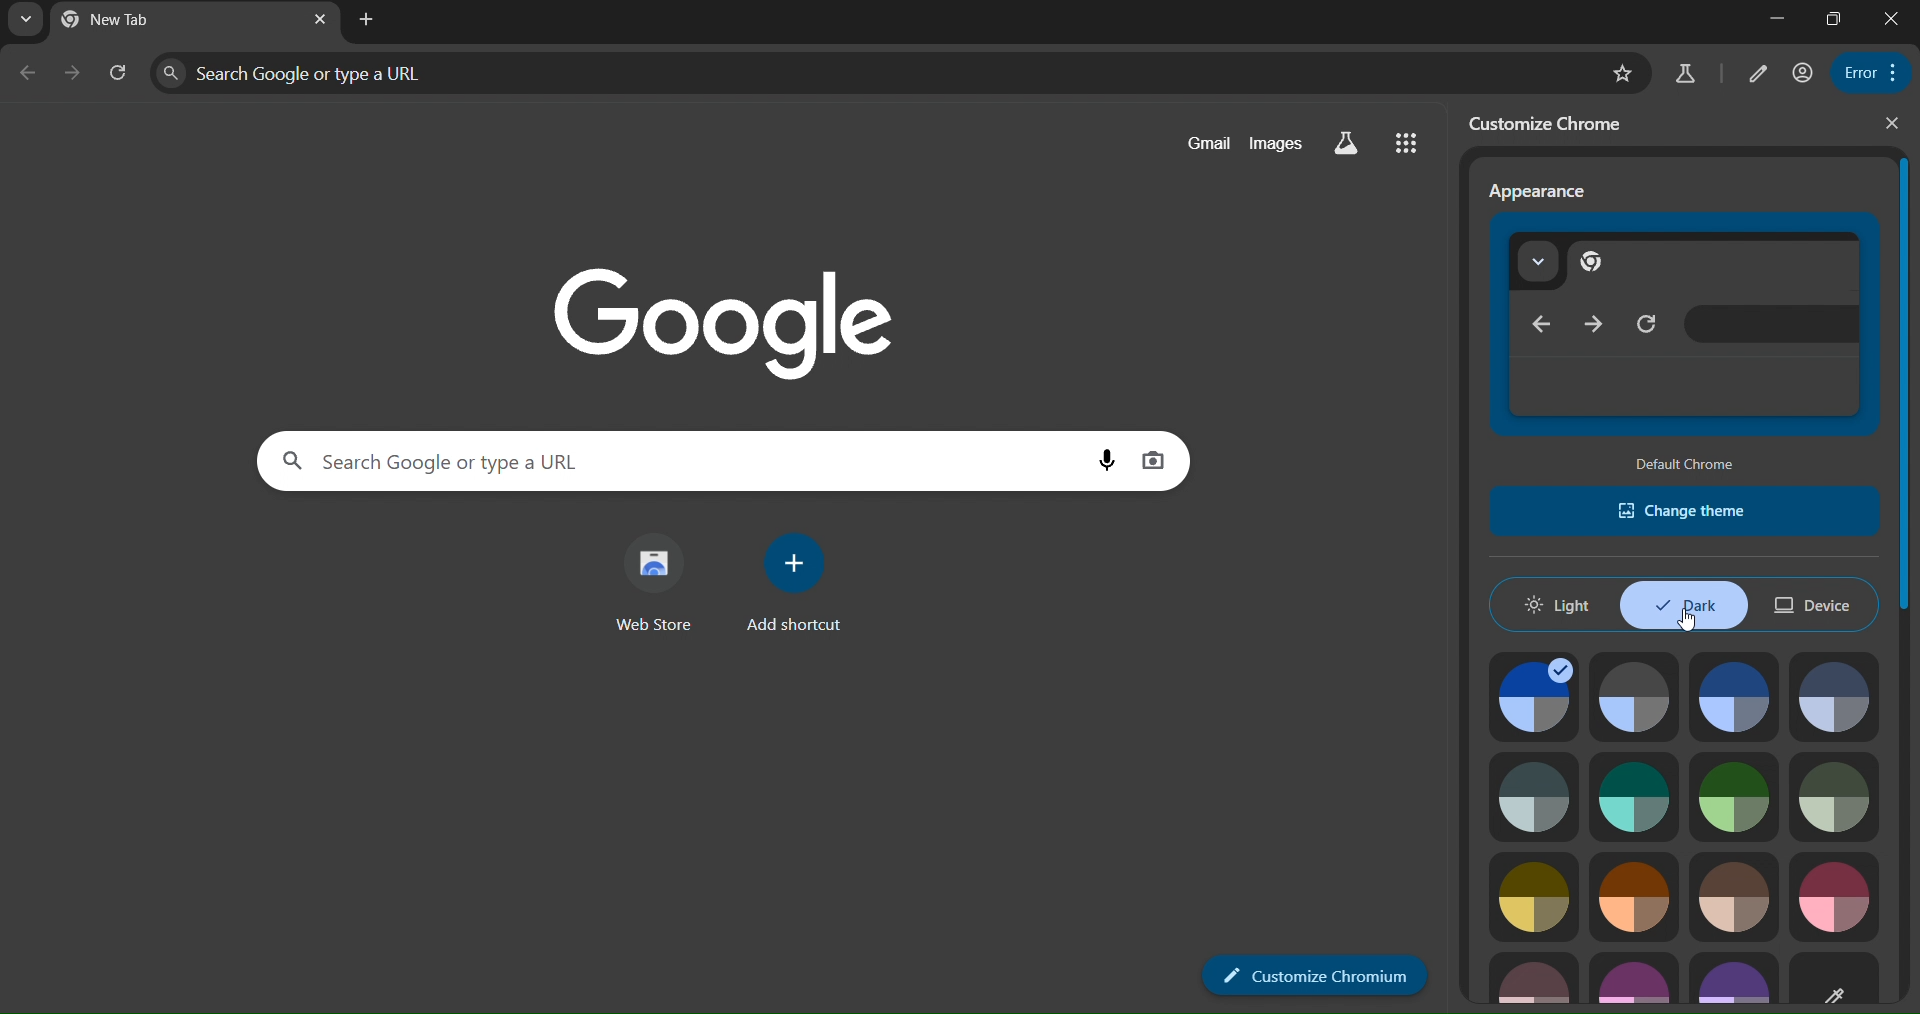 The width and height of the screenshot is (1920, 1014). Describe the element at coordinates (1682, 511) in the screenshot. I see `change theme` at that location.